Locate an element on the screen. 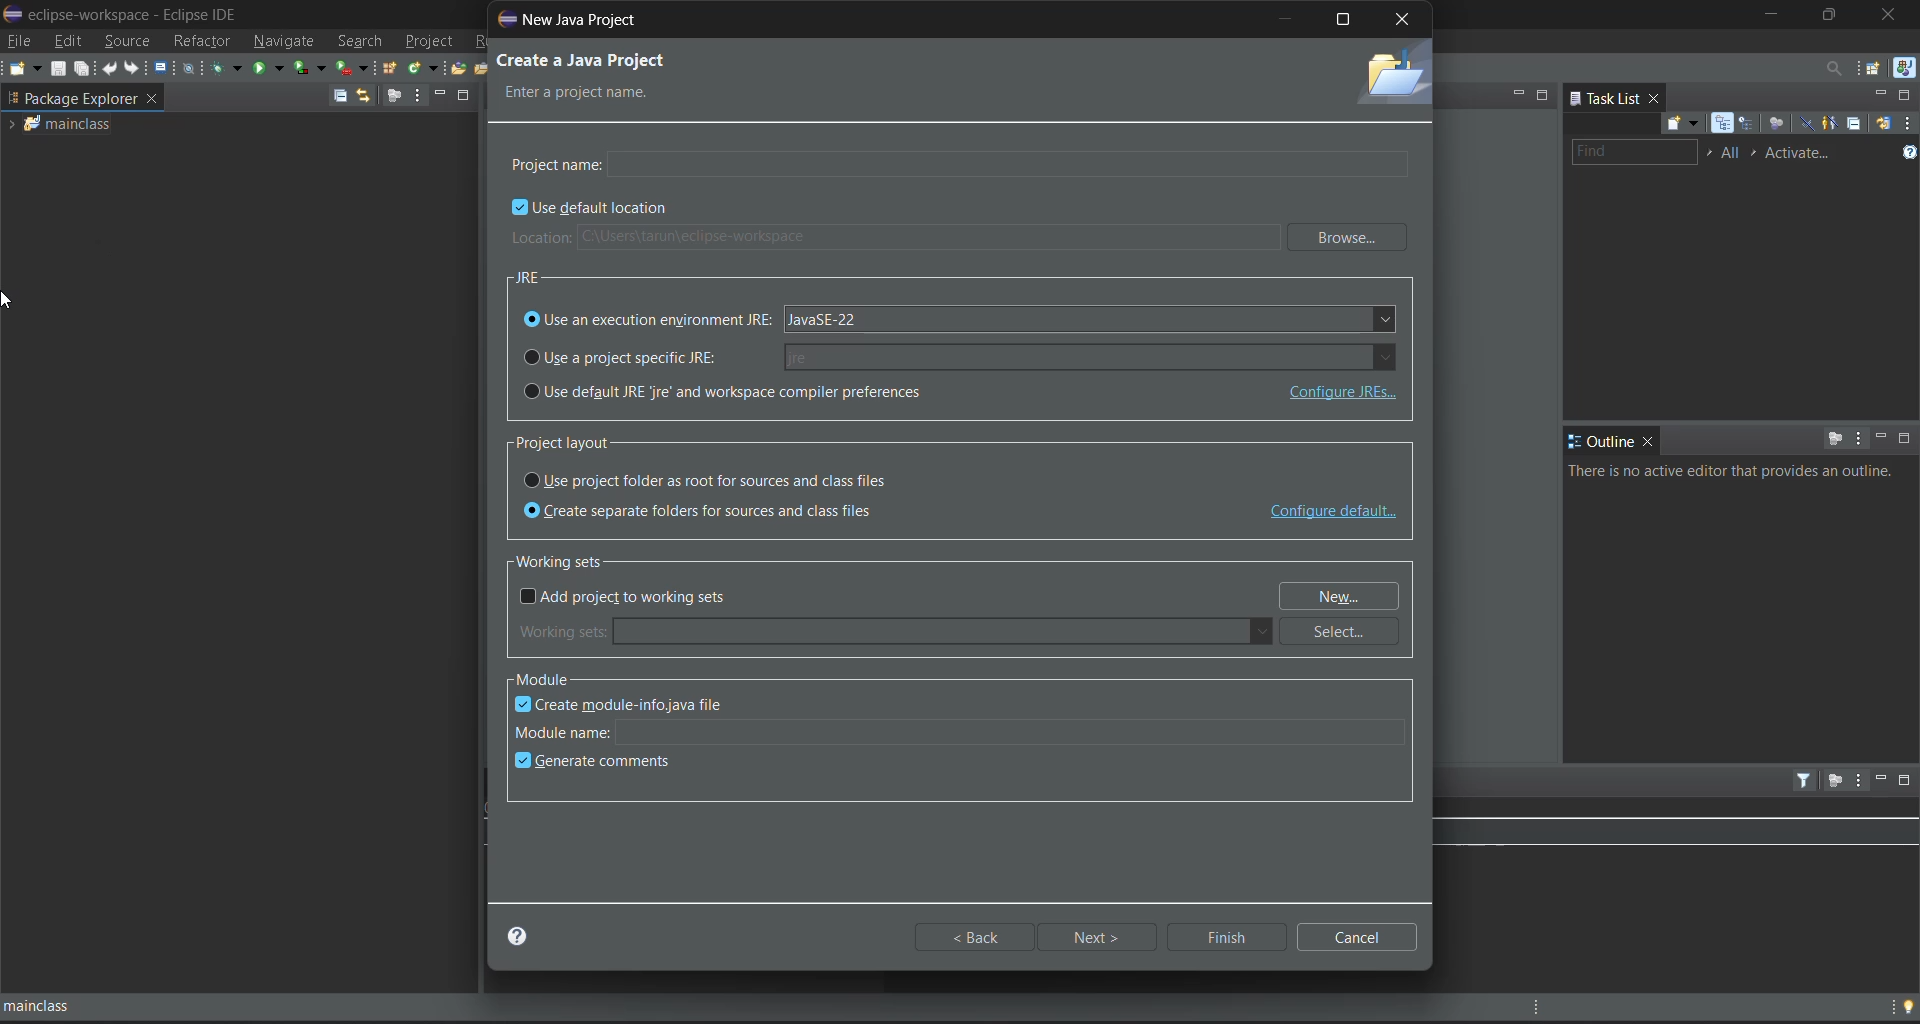  maximize is located at coordinates (465, 96).